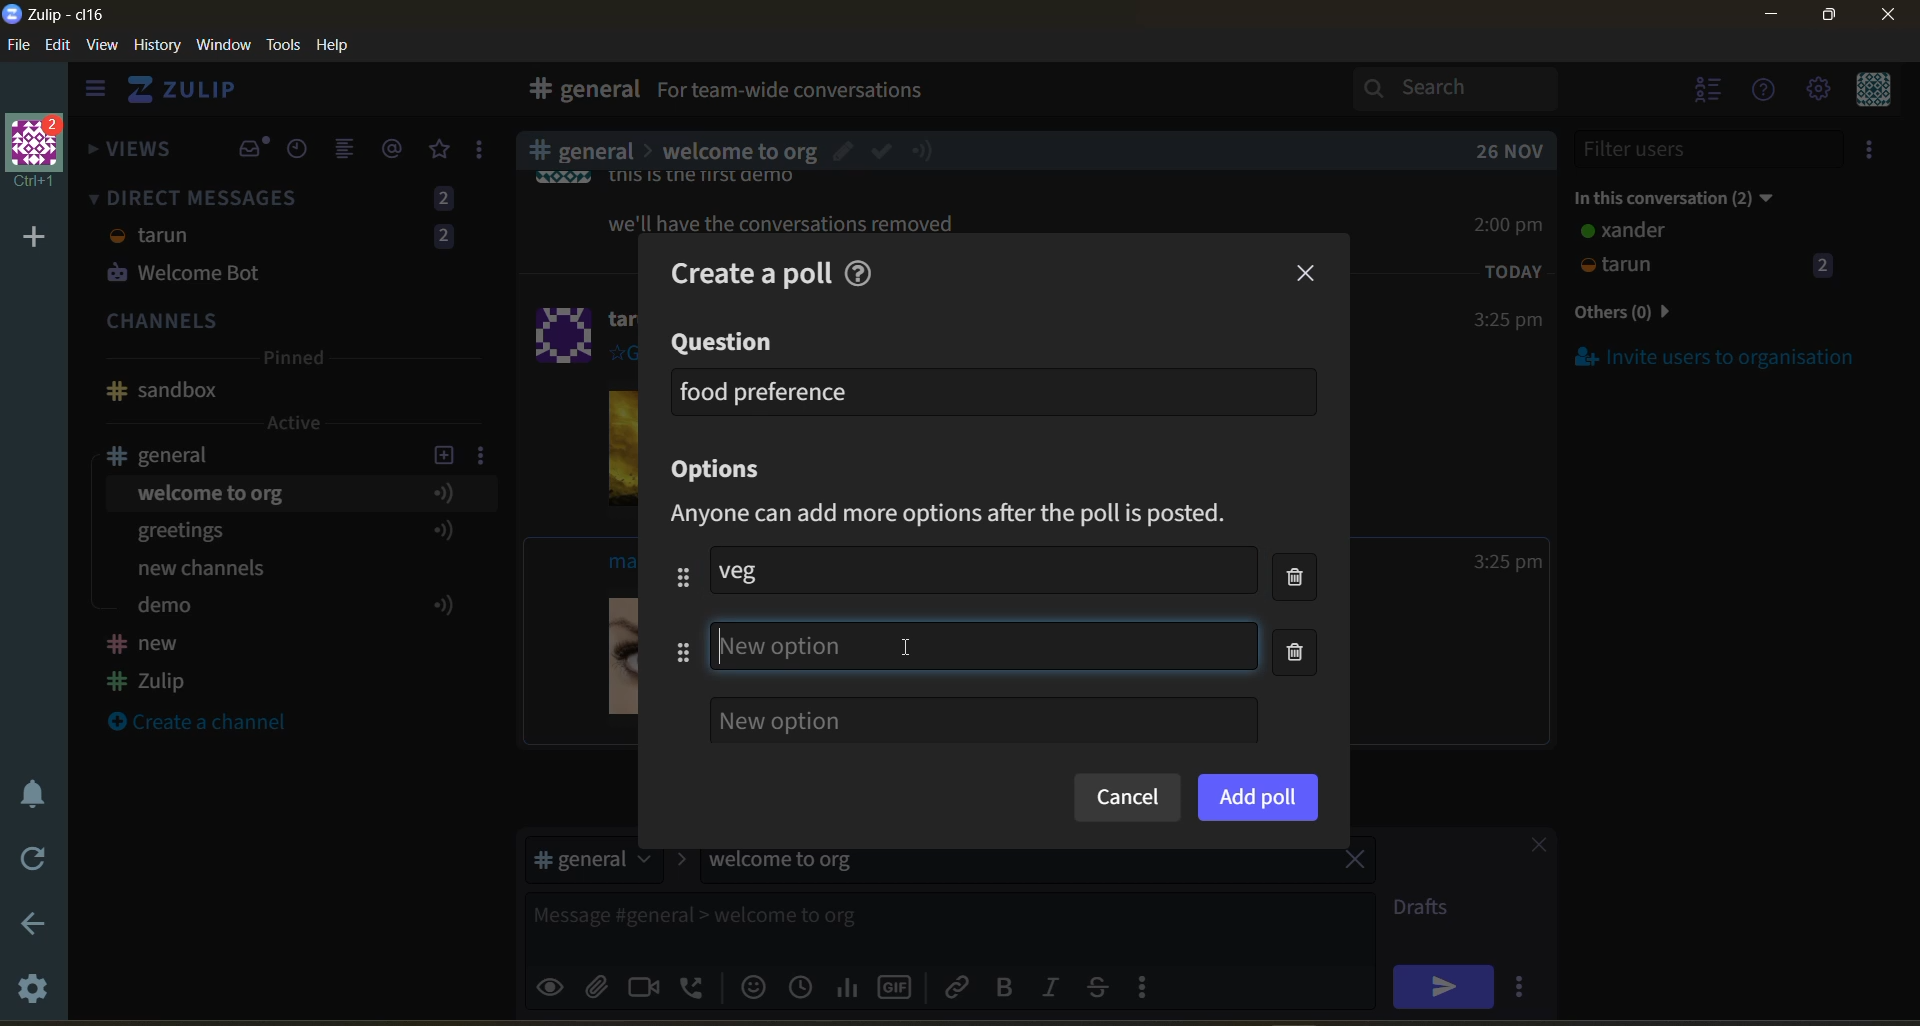 This screenshot has height=1026, width=1920. Describe the element at coordinates (959, 986) in the screenshot. I see `link` at that location.